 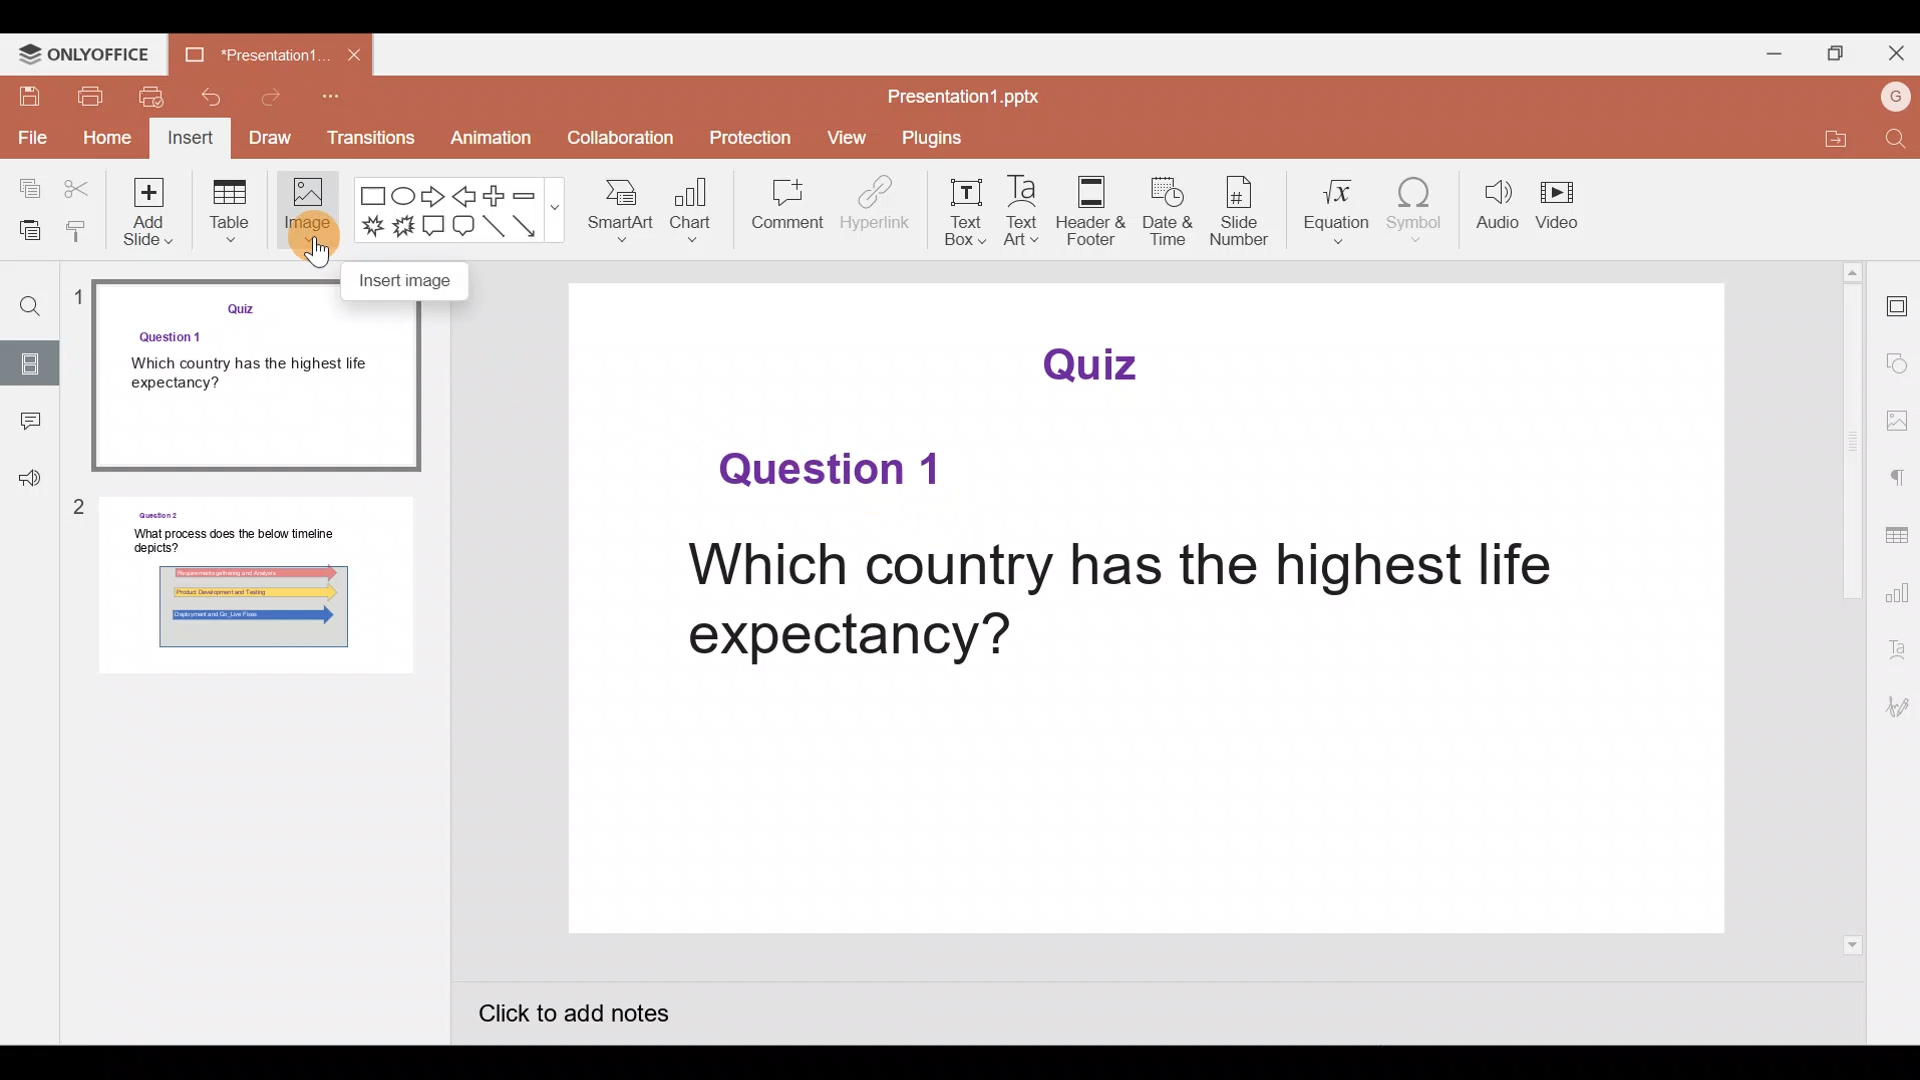 I want to click on Click to add notes, so click(x=594, y=1018).